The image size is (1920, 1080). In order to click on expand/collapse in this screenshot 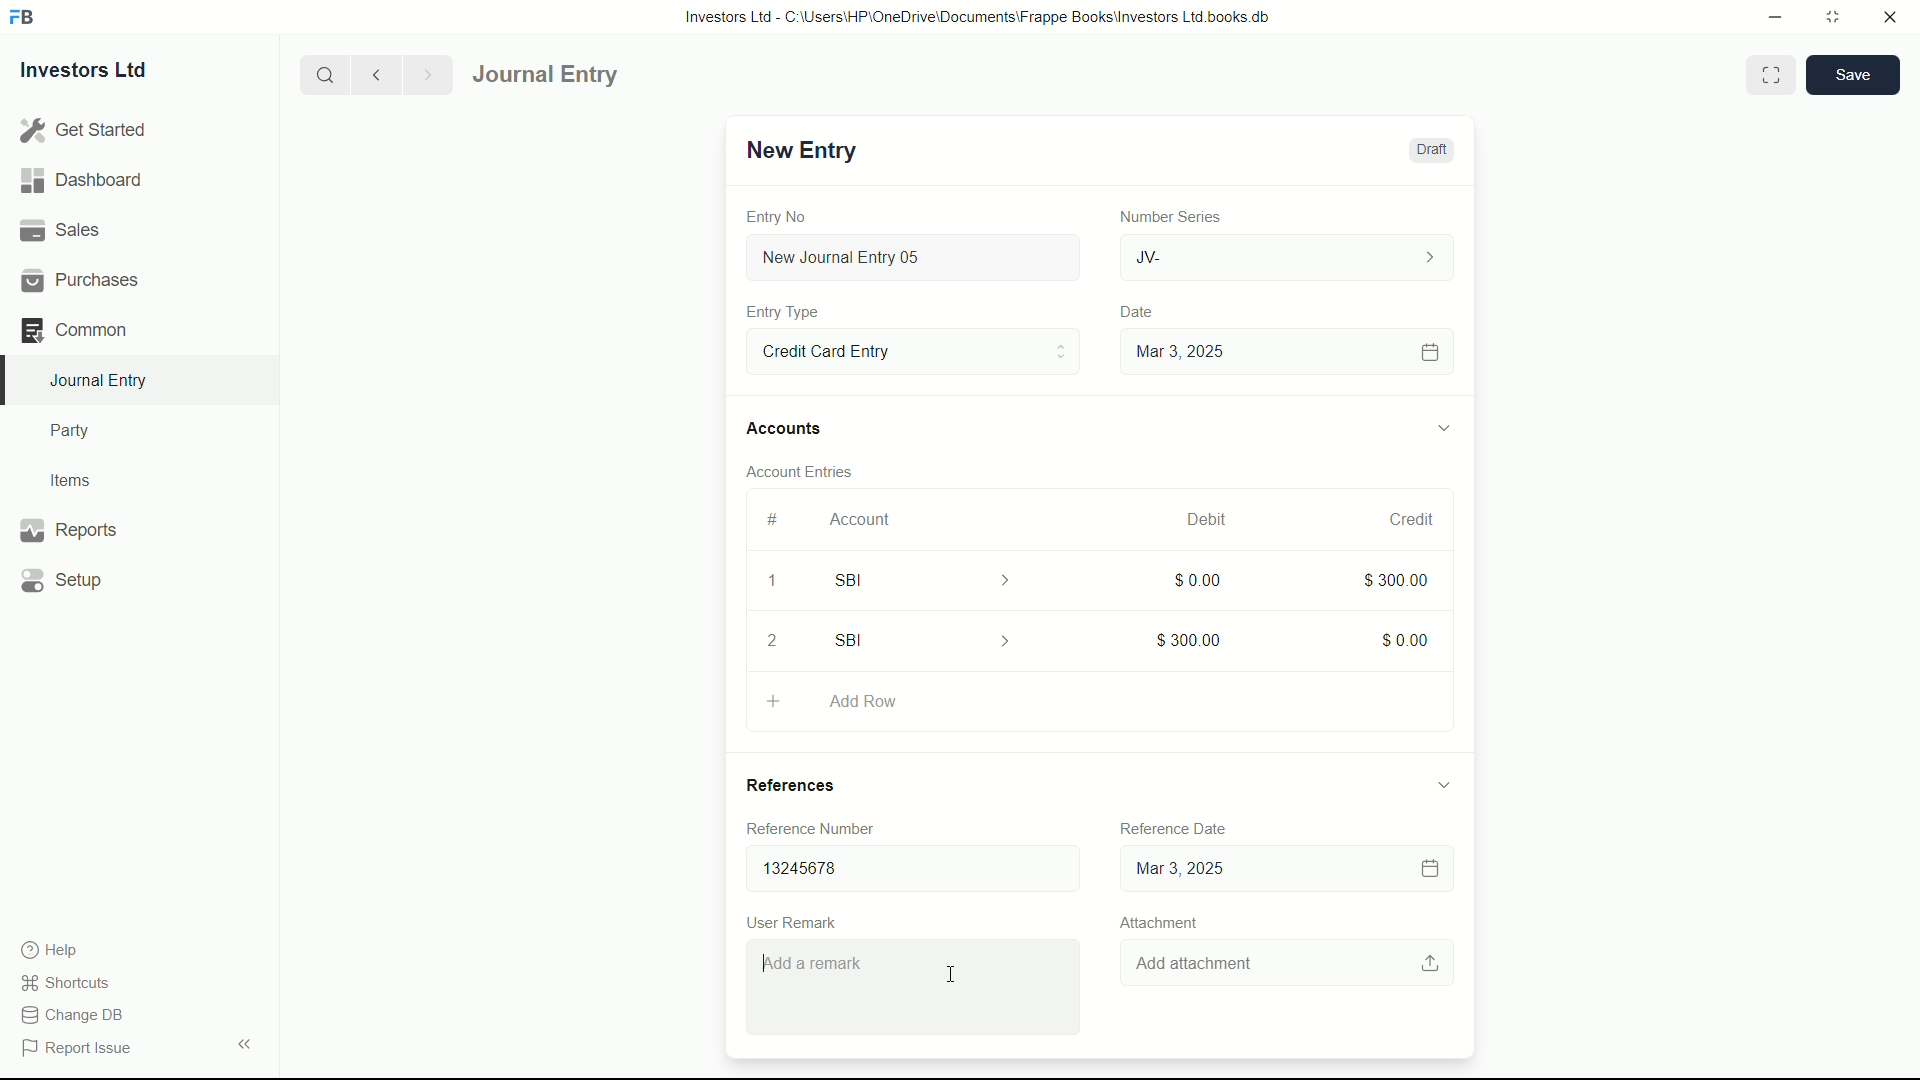, I will do `click(1442, 783)`.